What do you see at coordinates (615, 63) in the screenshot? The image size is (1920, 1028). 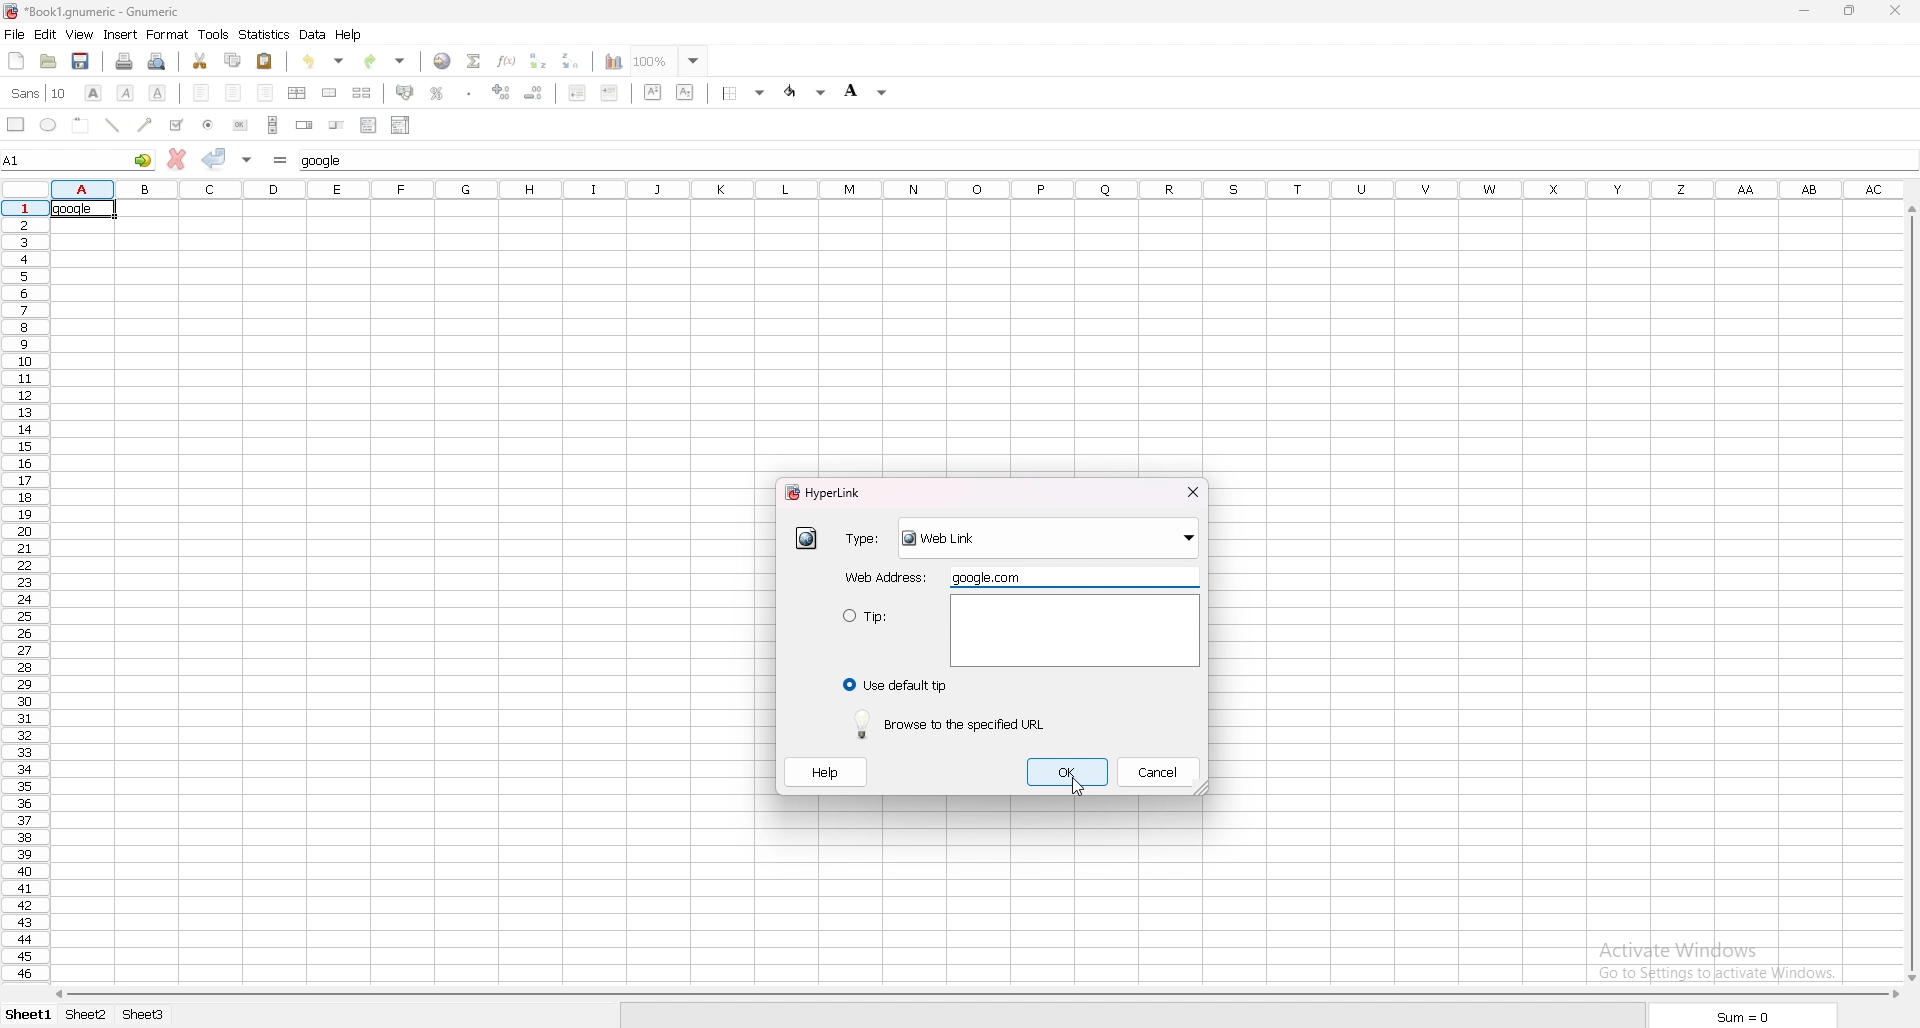 I see `chart` at bounding box center [615, 63].